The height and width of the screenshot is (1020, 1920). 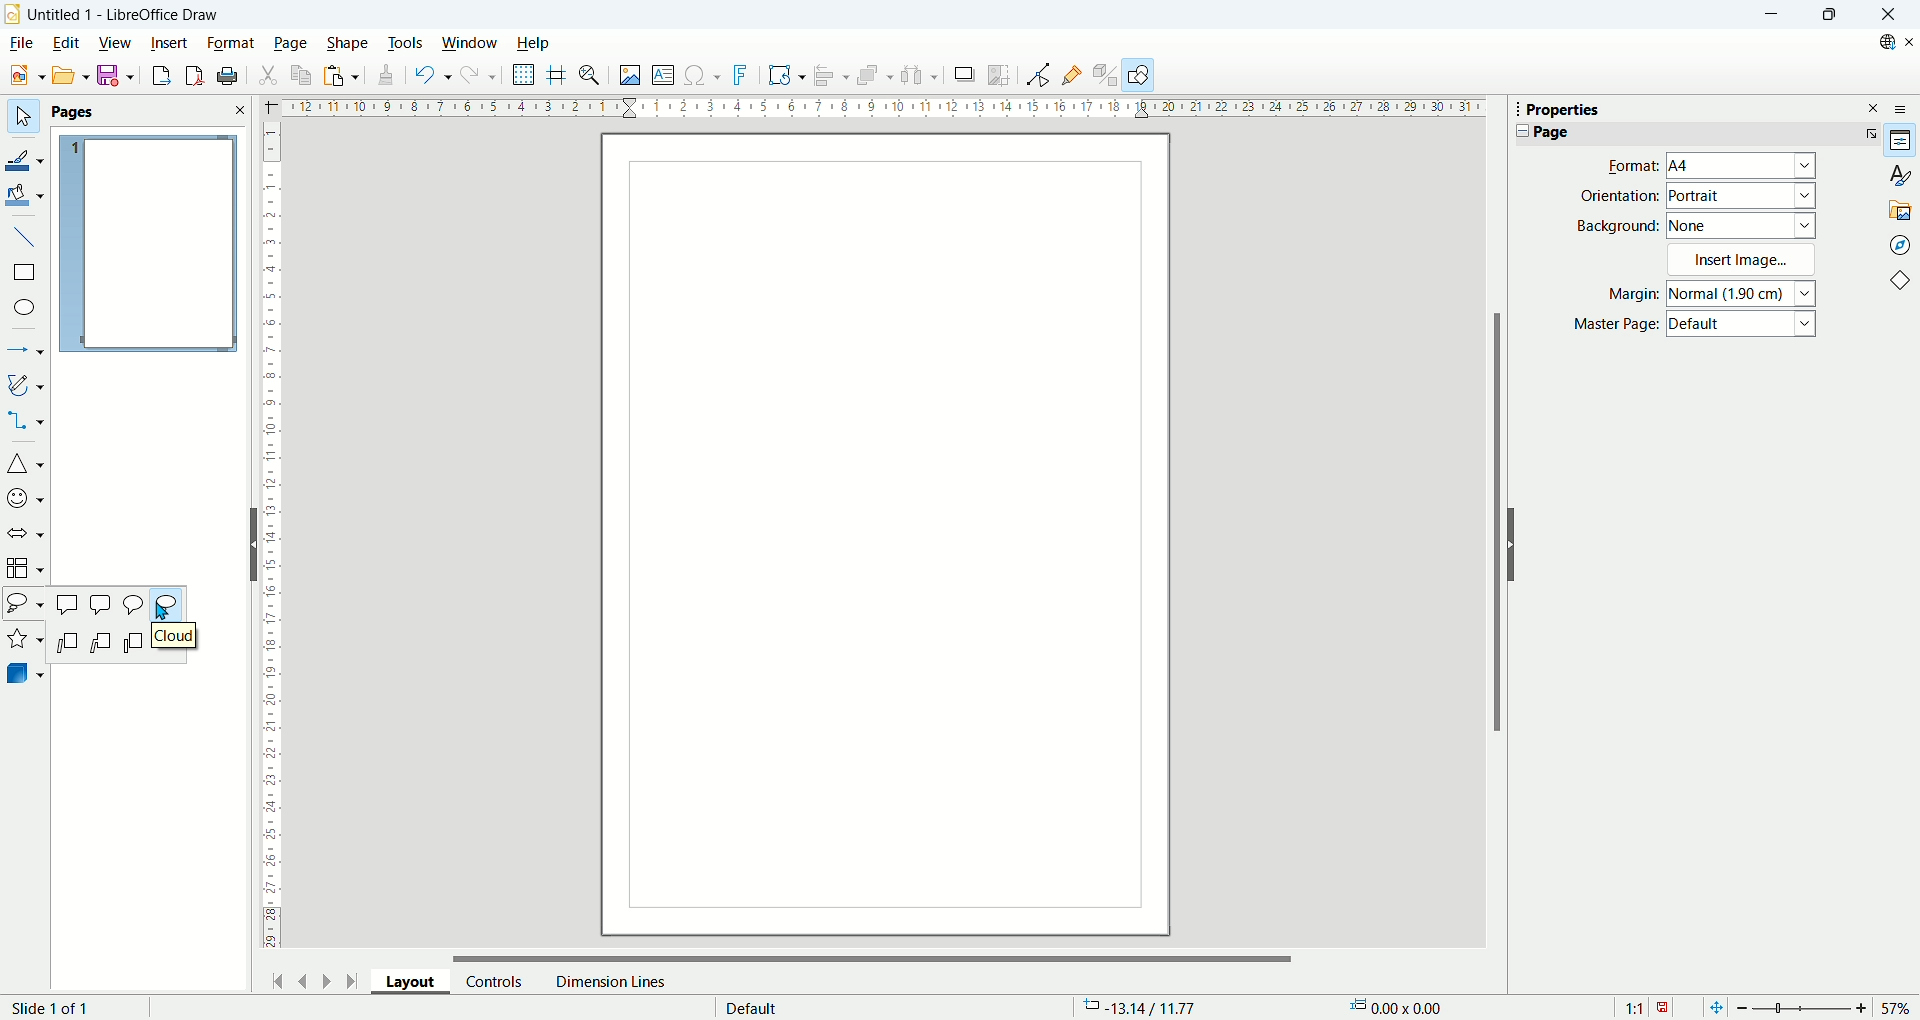 What do you see at coordinates (116, 41) in the screenshot?
I see `view` at bounding box center [116, 41].